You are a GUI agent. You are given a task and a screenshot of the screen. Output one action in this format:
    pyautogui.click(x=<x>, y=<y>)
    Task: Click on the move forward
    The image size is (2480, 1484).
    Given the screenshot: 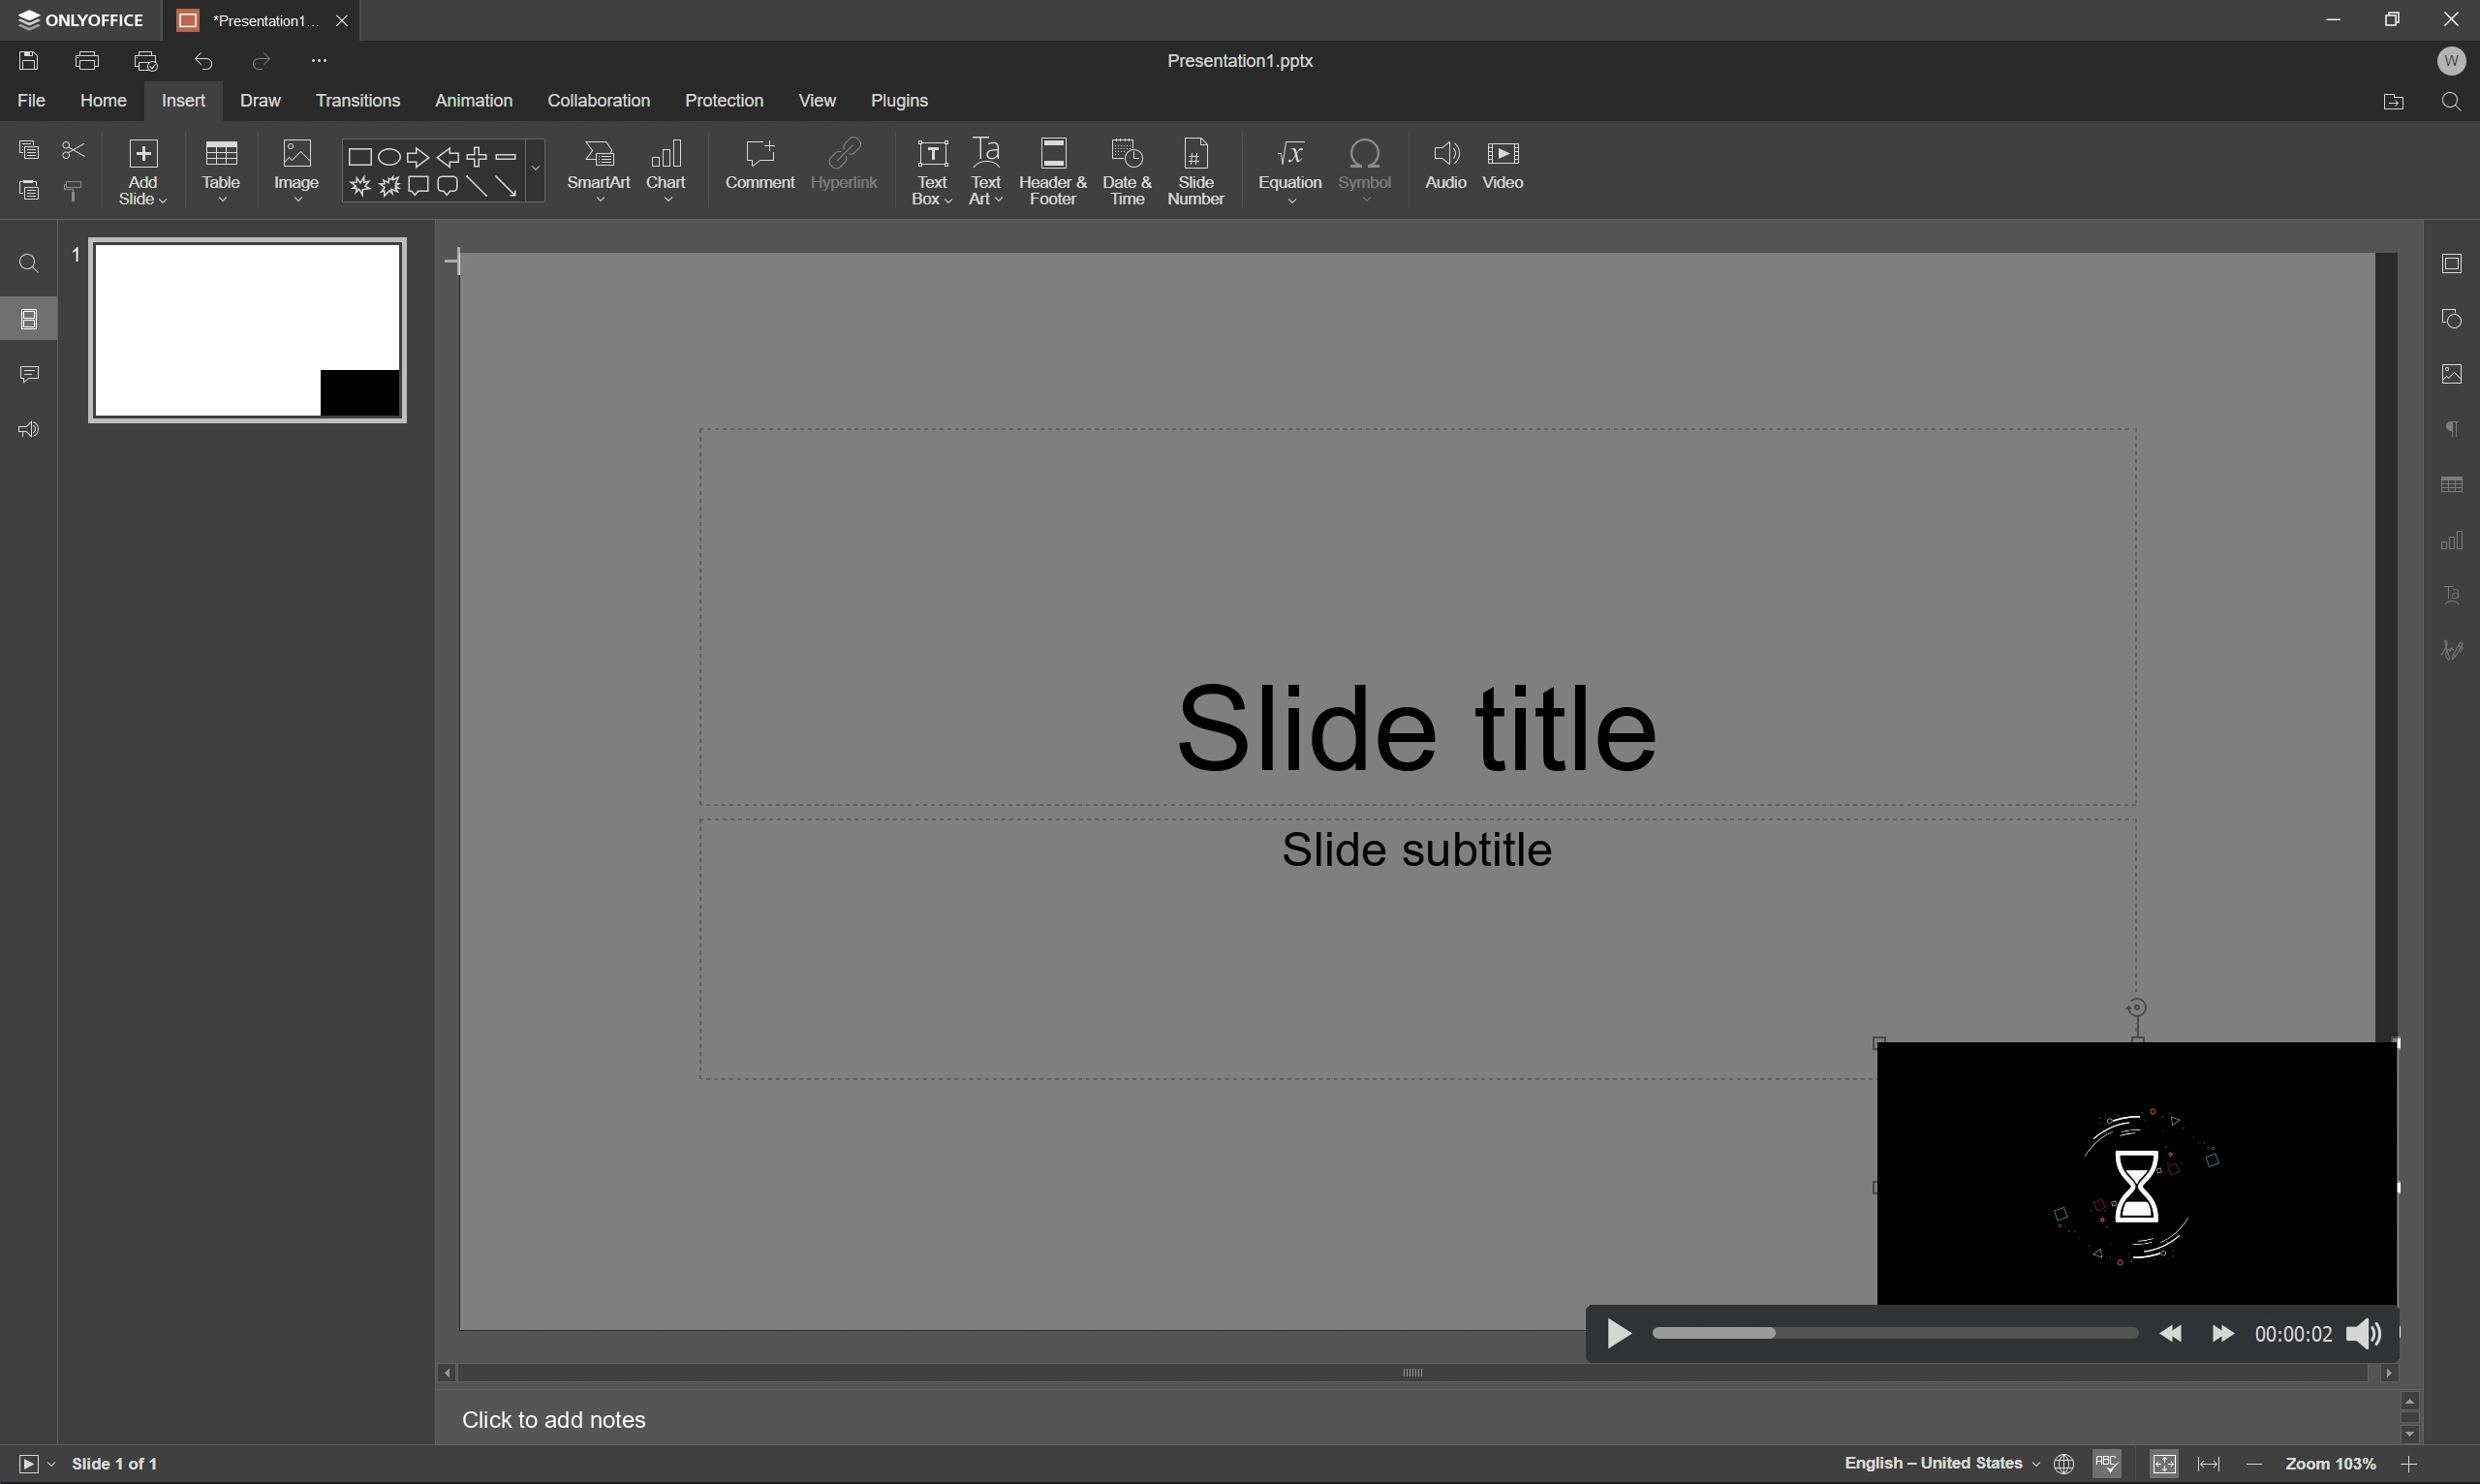 What is the action you would take?
    pyautogui.click(x=2223, y=1331)
    